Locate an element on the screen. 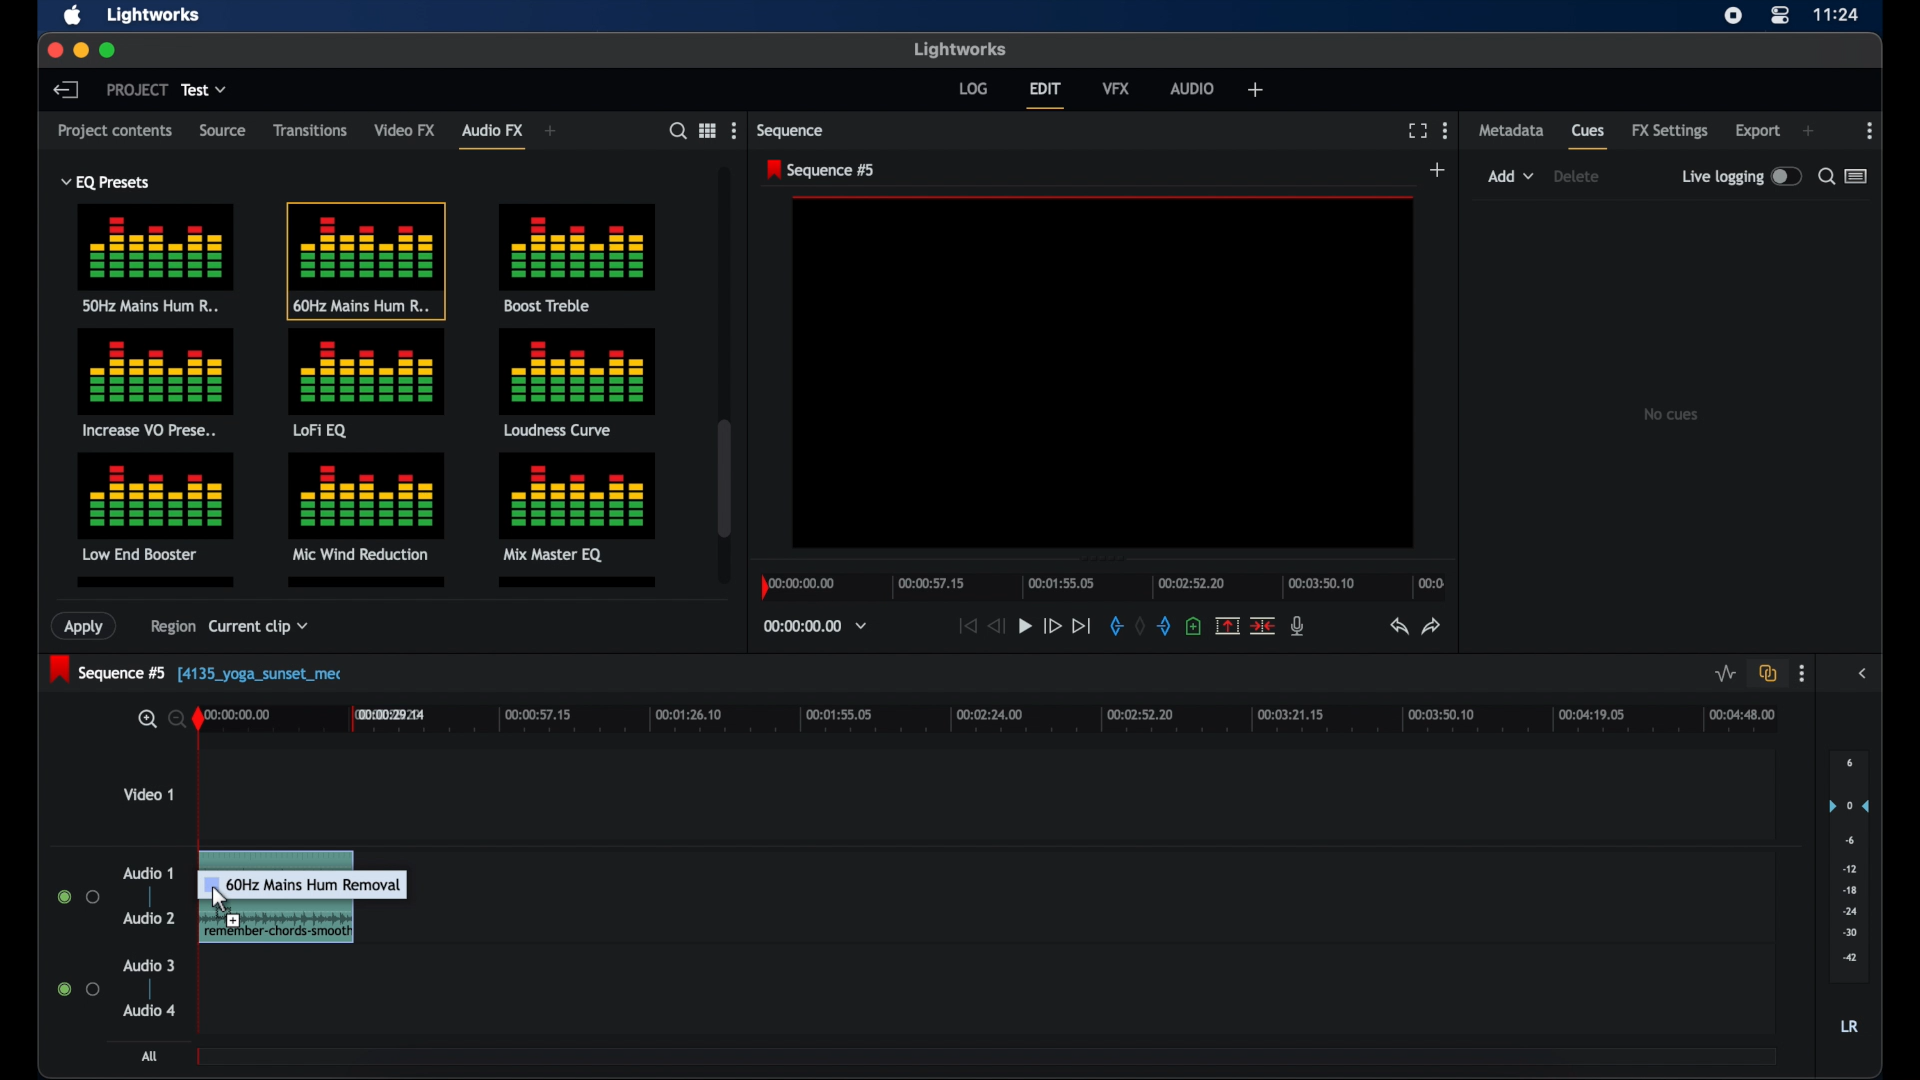 This screenshot has height=1080, width=1920. search is located at coordinates (678, 131).